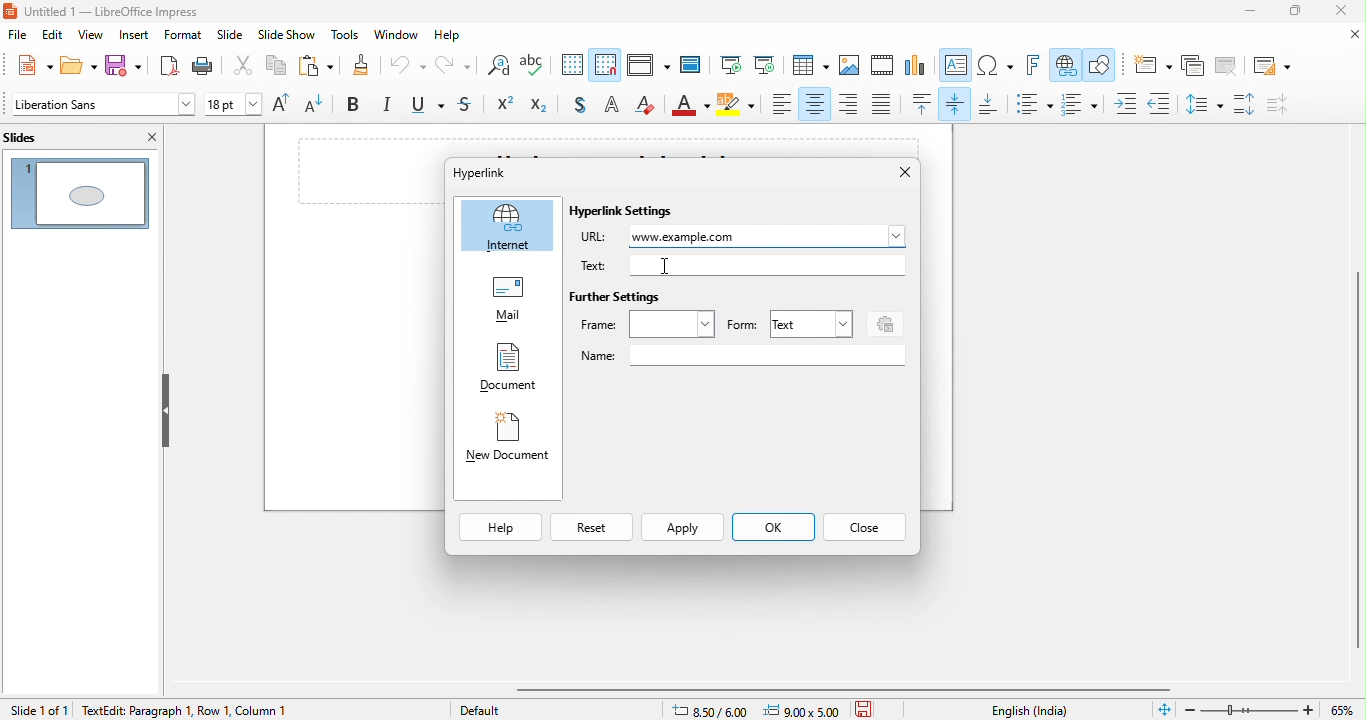 This screenshot has width=1366, height=720. Describe the element at coordinates (1164, 710) in the screenshot. I see `fit slide to fit window` at that location.